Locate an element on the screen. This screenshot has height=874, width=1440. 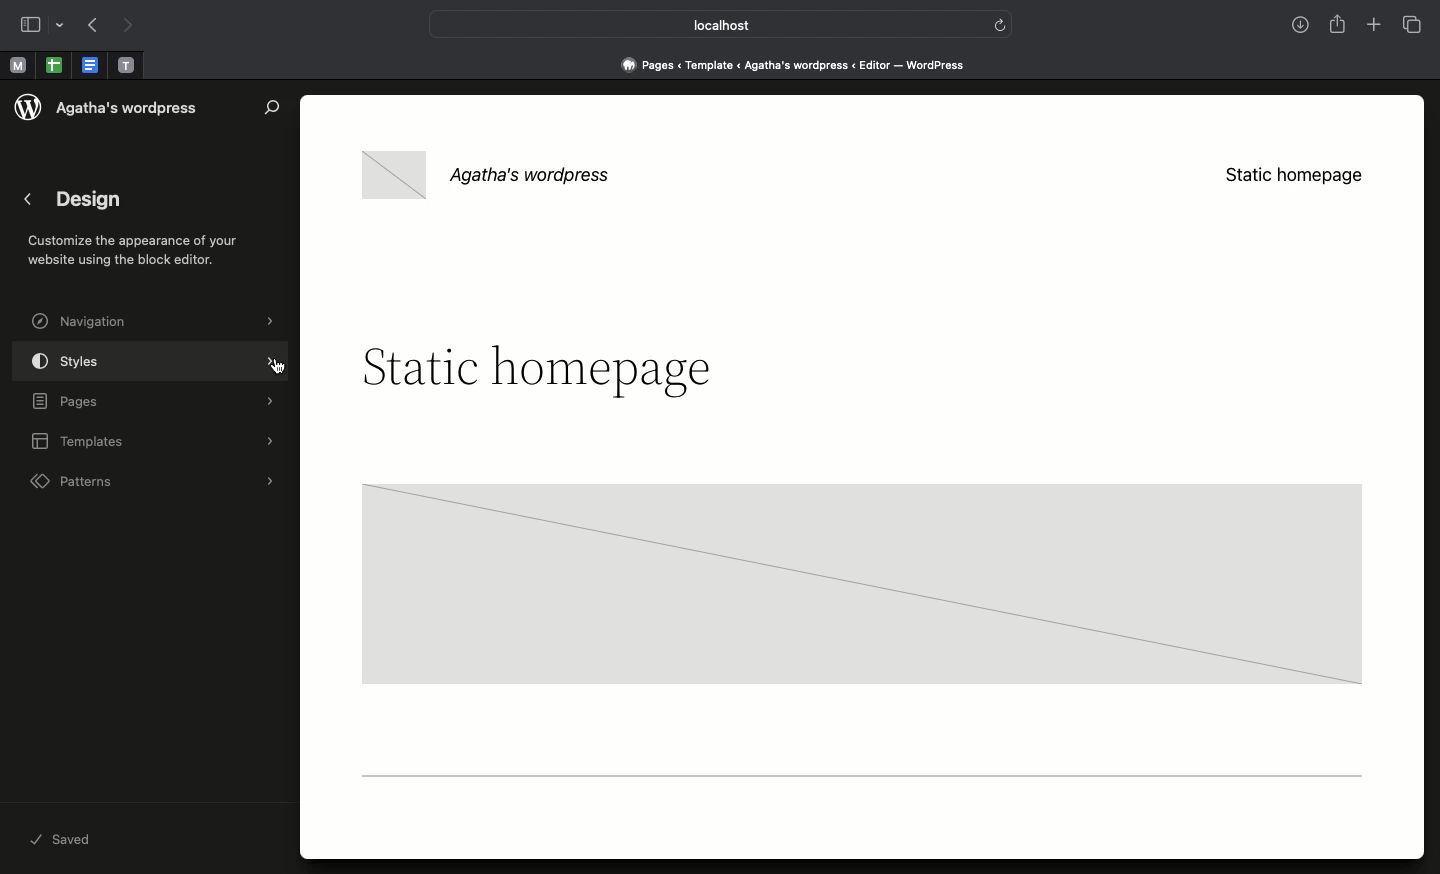
Next page is located at coordinates (128, 26).